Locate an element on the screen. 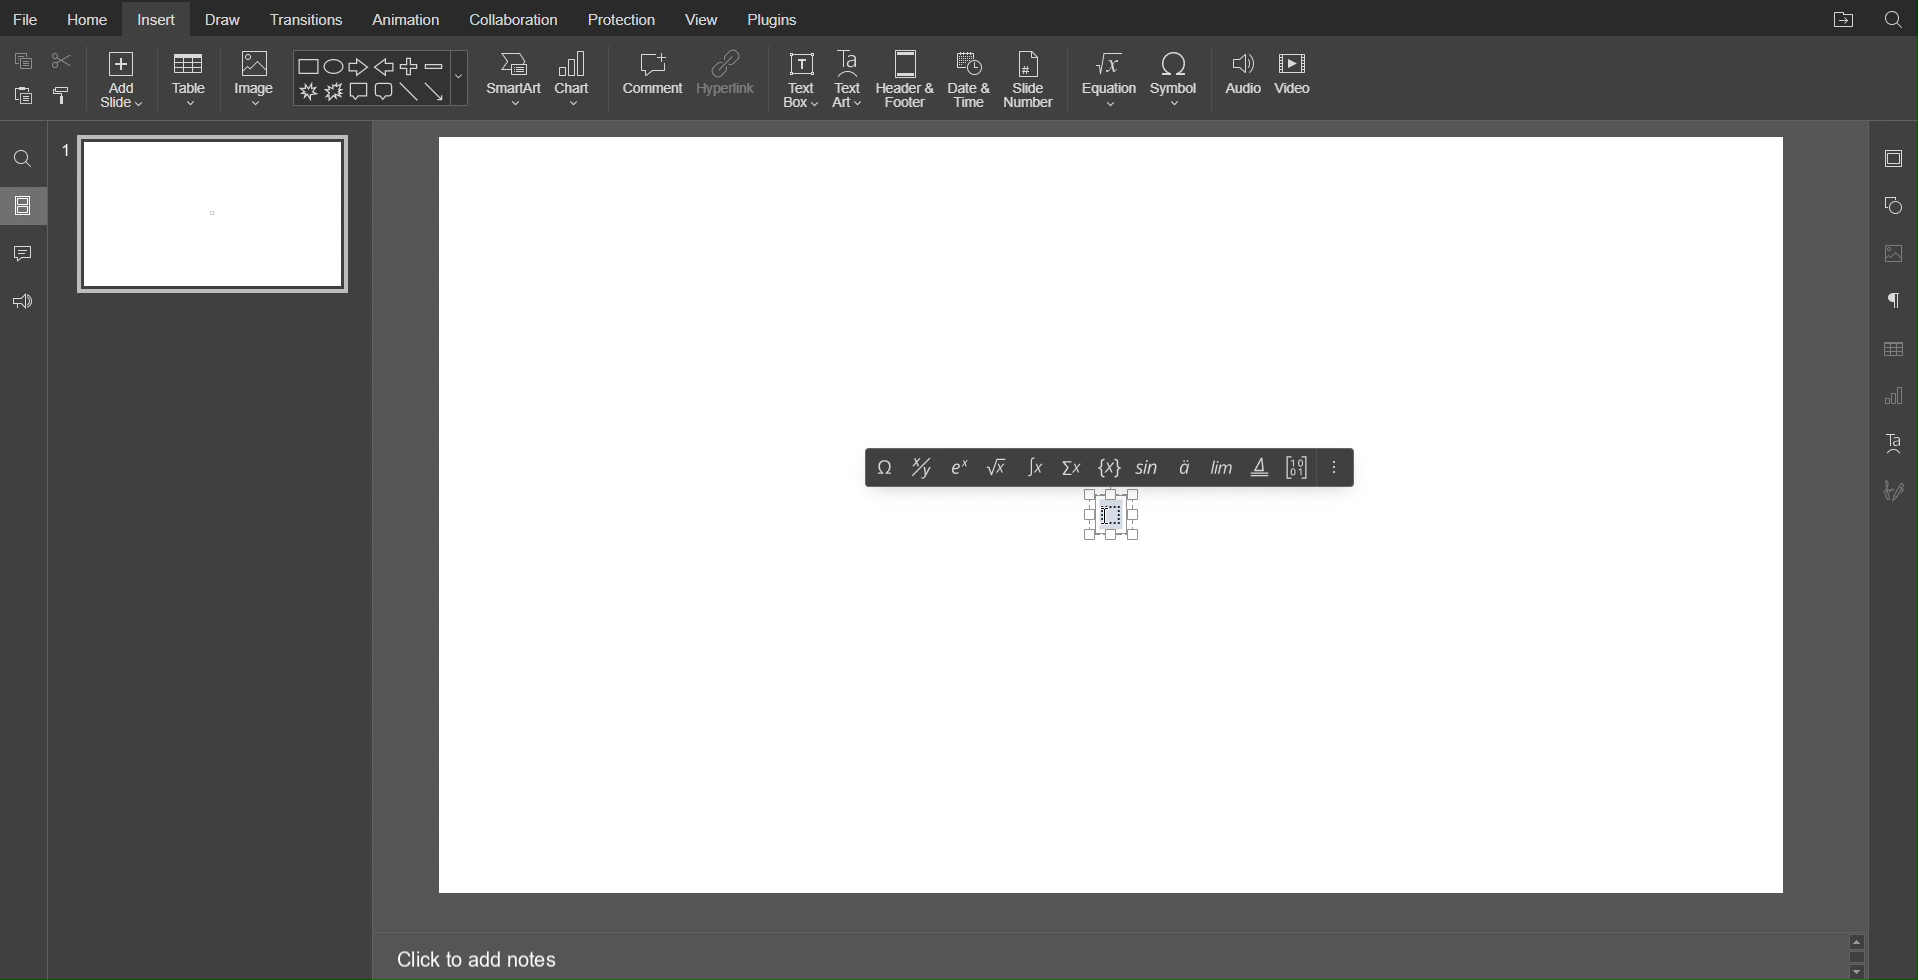 Image resolution: width=1918 pixels, height=980 pixels. Paragraph Settings is located at coordinates (1890, 301).